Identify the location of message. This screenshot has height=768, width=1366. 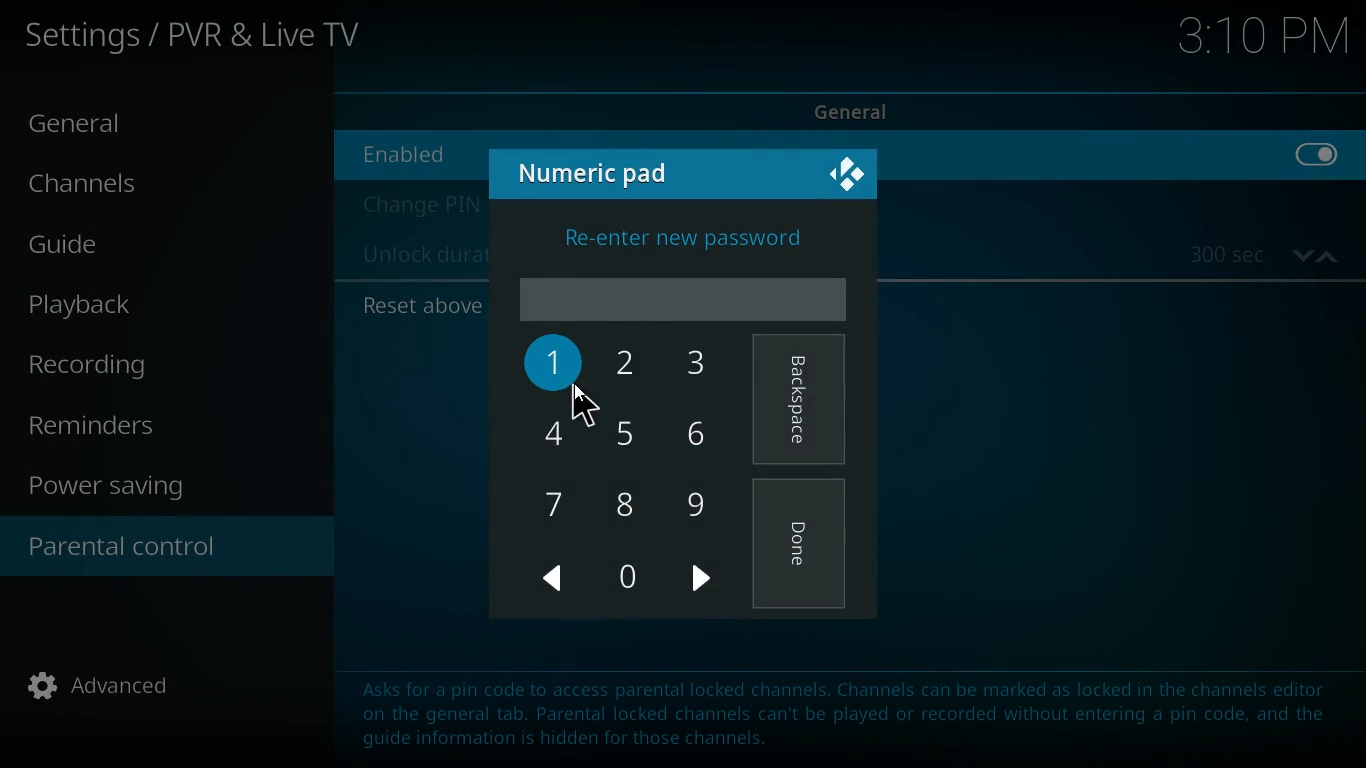
(842, 715).